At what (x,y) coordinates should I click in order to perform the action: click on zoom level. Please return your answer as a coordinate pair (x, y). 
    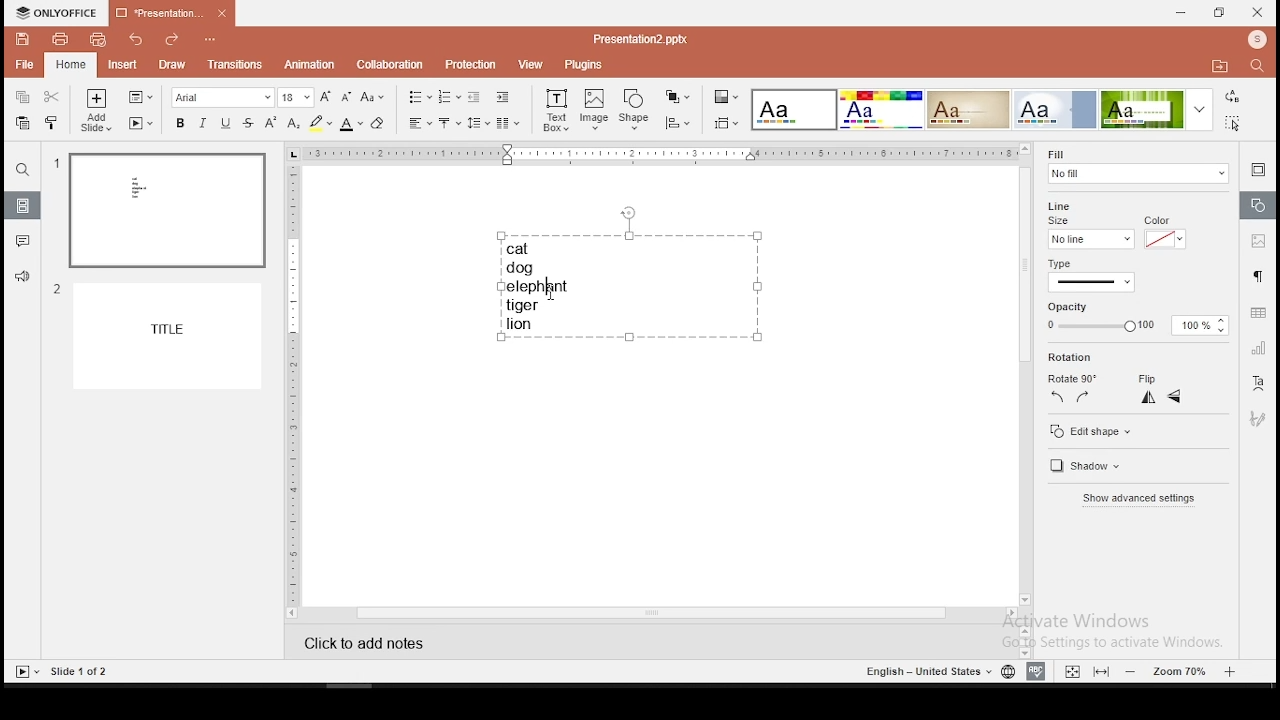
    Looking at the image, I should click on (1180, 671).